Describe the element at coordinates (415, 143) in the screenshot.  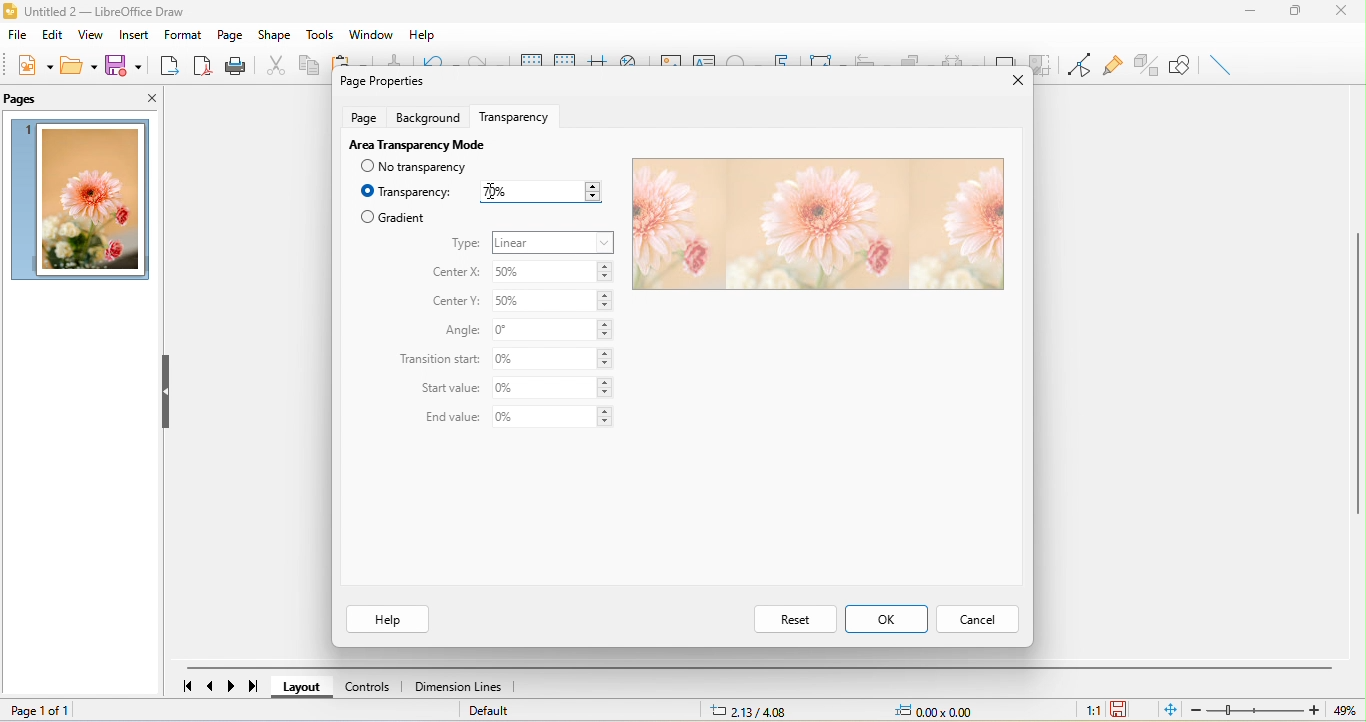
I see `area transparency mode` at that location.